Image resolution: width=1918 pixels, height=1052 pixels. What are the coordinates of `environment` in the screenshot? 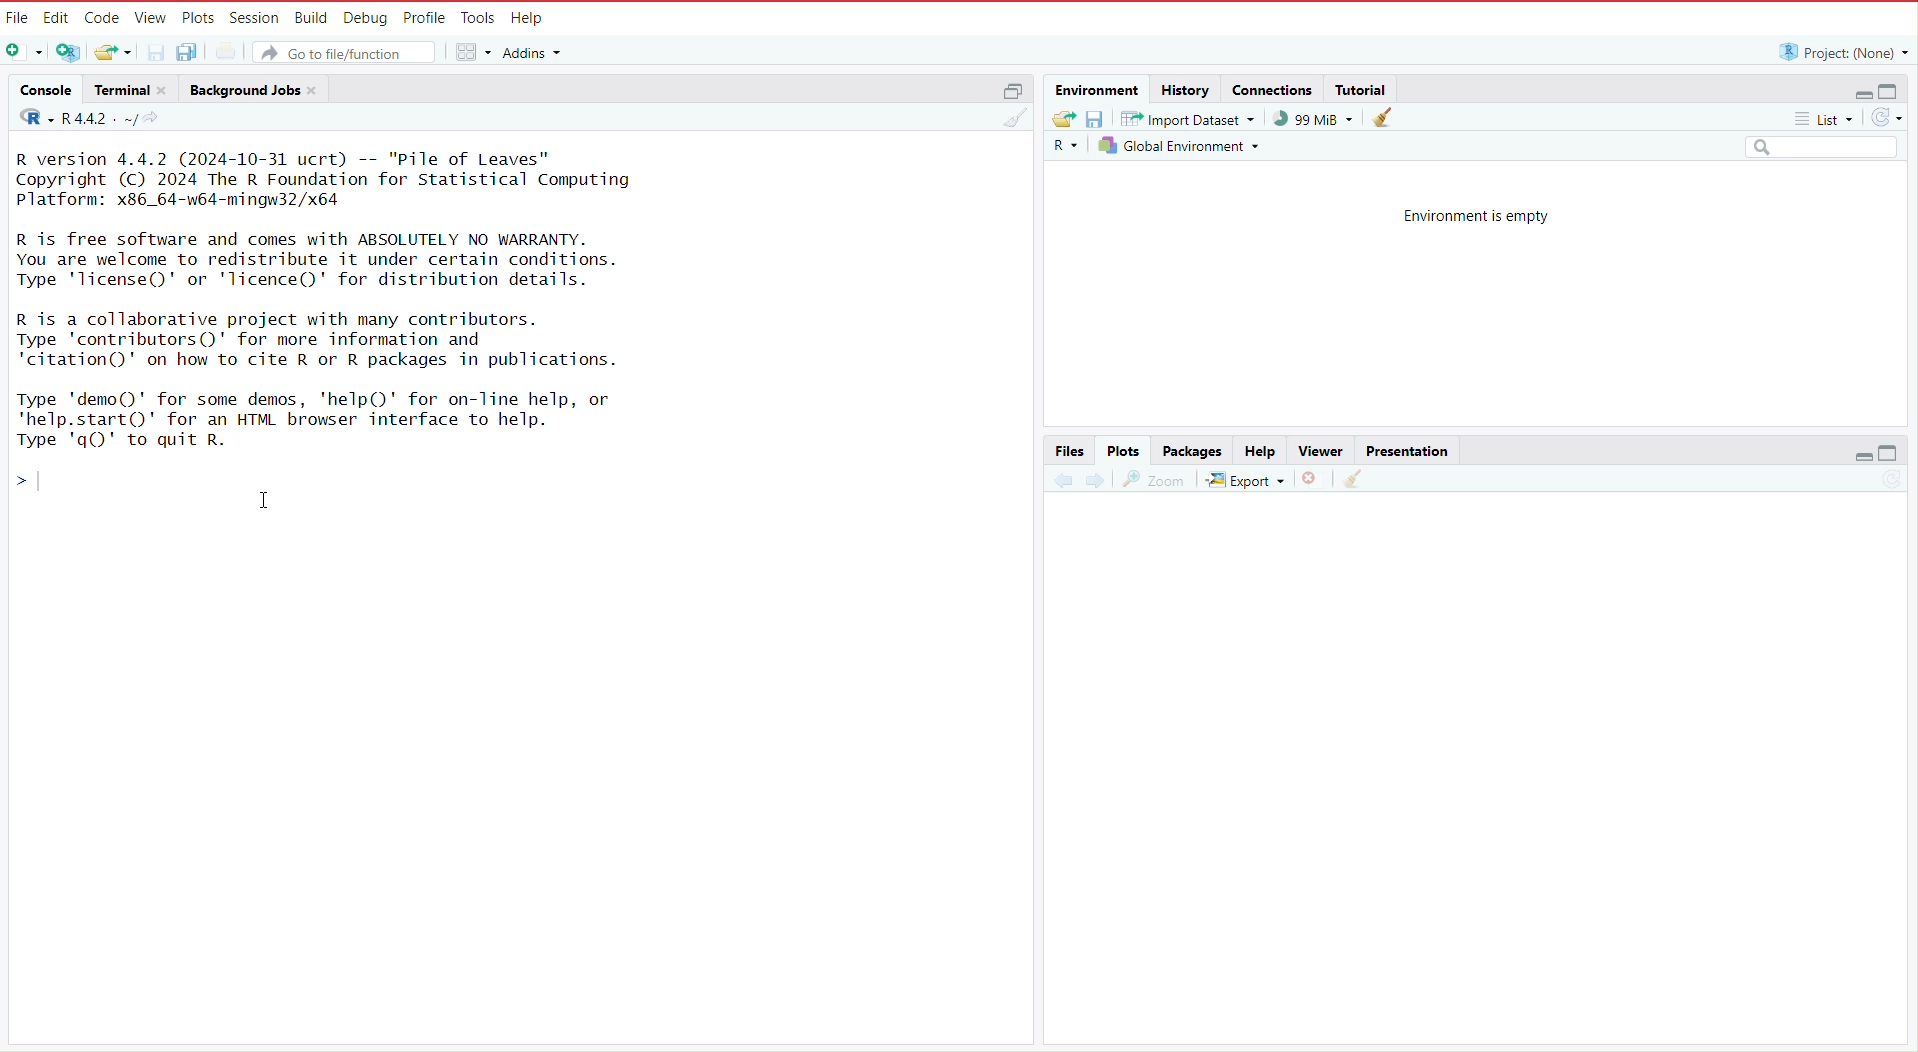 It's located at (1094, 88).